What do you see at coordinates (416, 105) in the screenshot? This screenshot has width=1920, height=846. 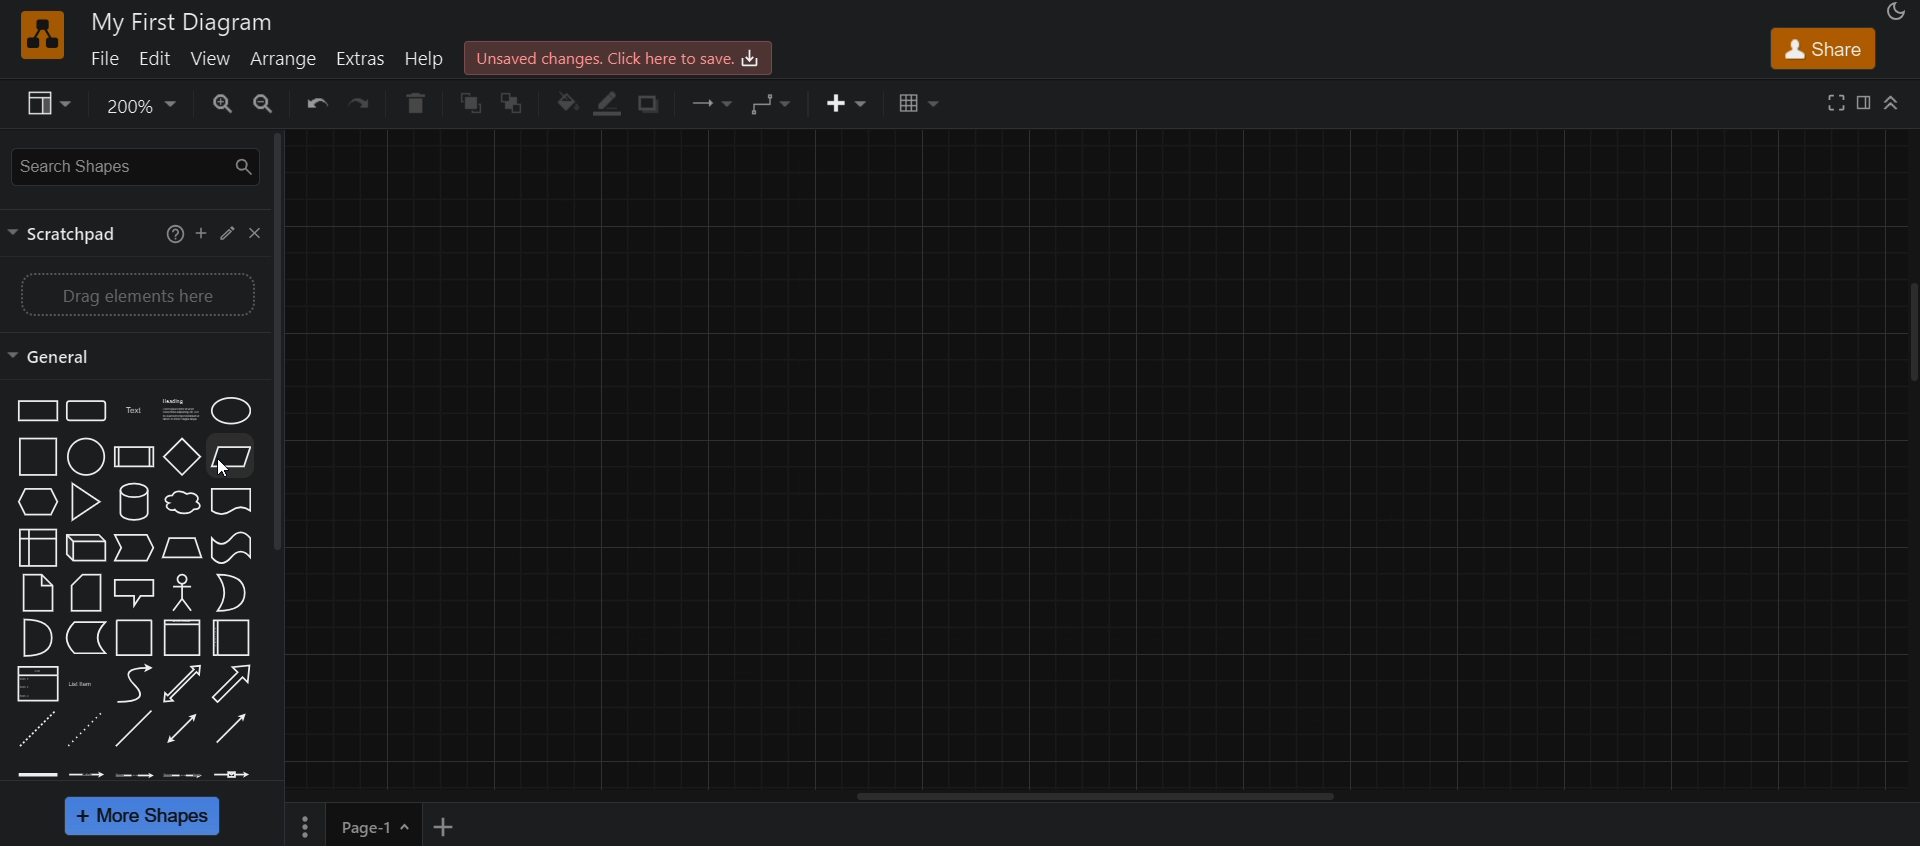 I see `delete` at bounding box center [416, 105].